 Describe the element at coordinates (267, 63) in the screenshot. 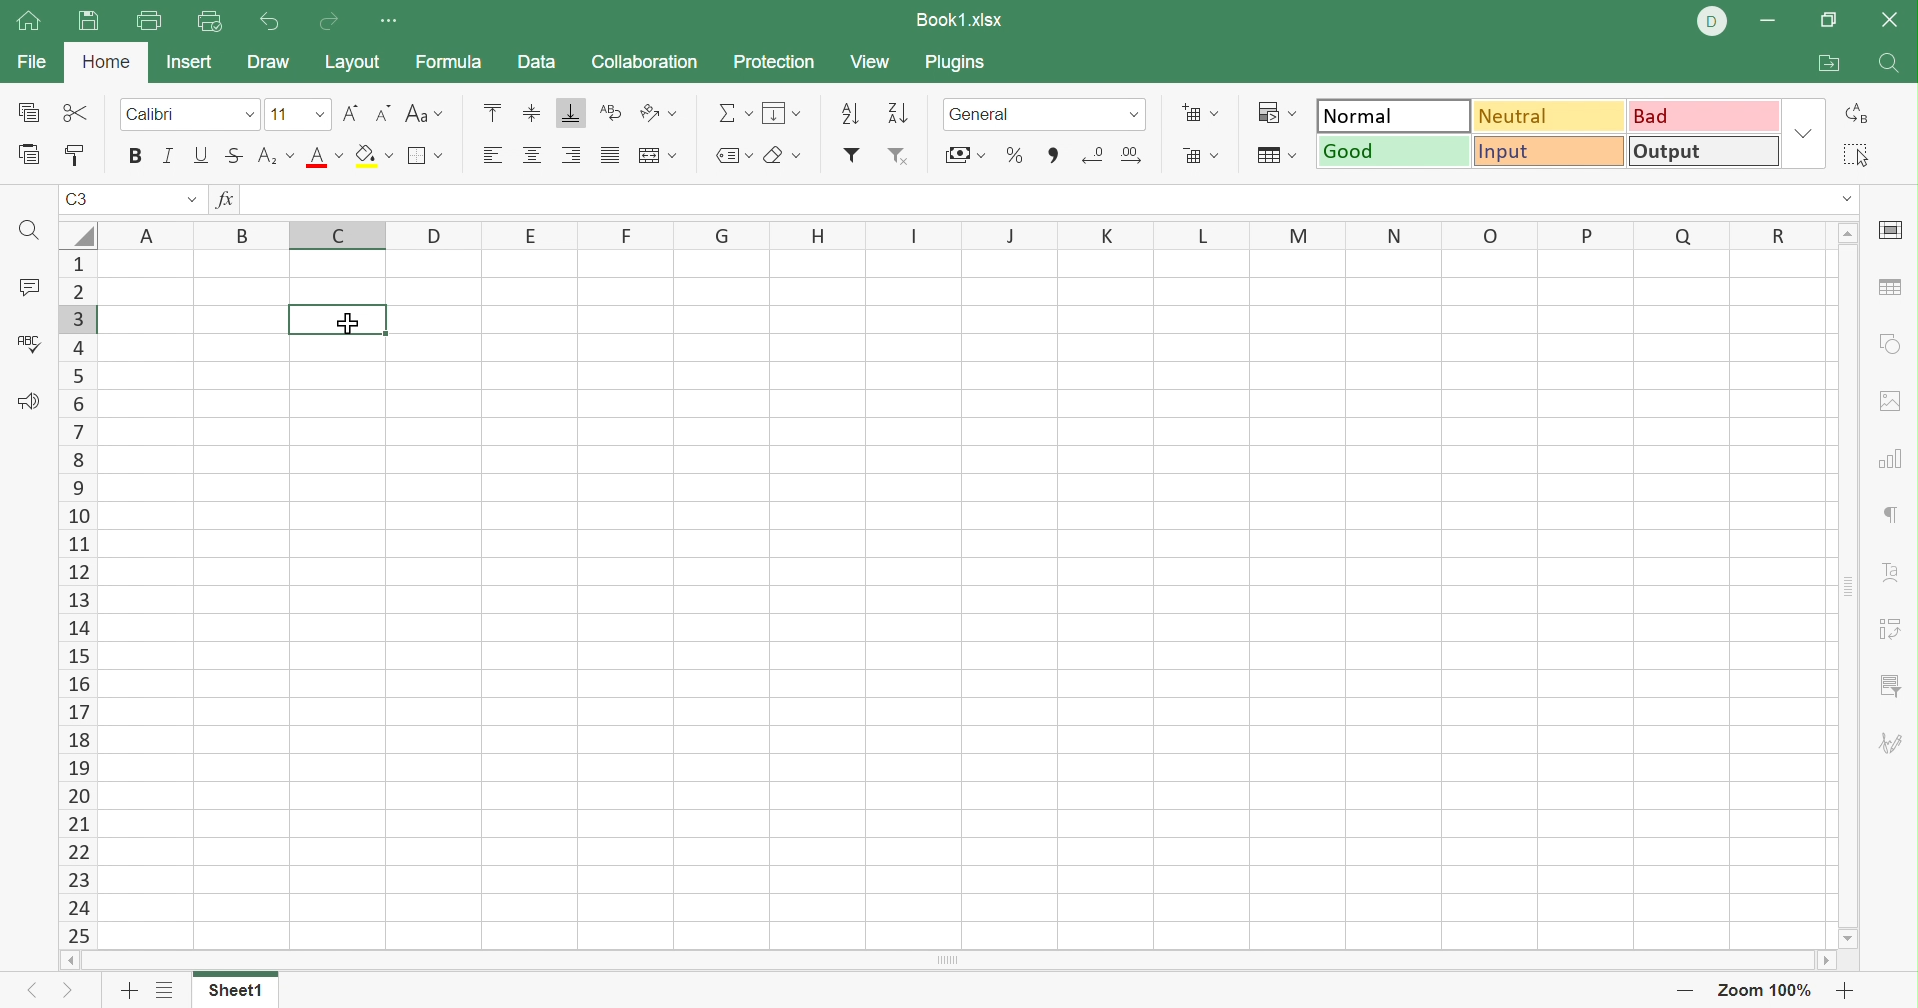

I see `Draw` at that location.